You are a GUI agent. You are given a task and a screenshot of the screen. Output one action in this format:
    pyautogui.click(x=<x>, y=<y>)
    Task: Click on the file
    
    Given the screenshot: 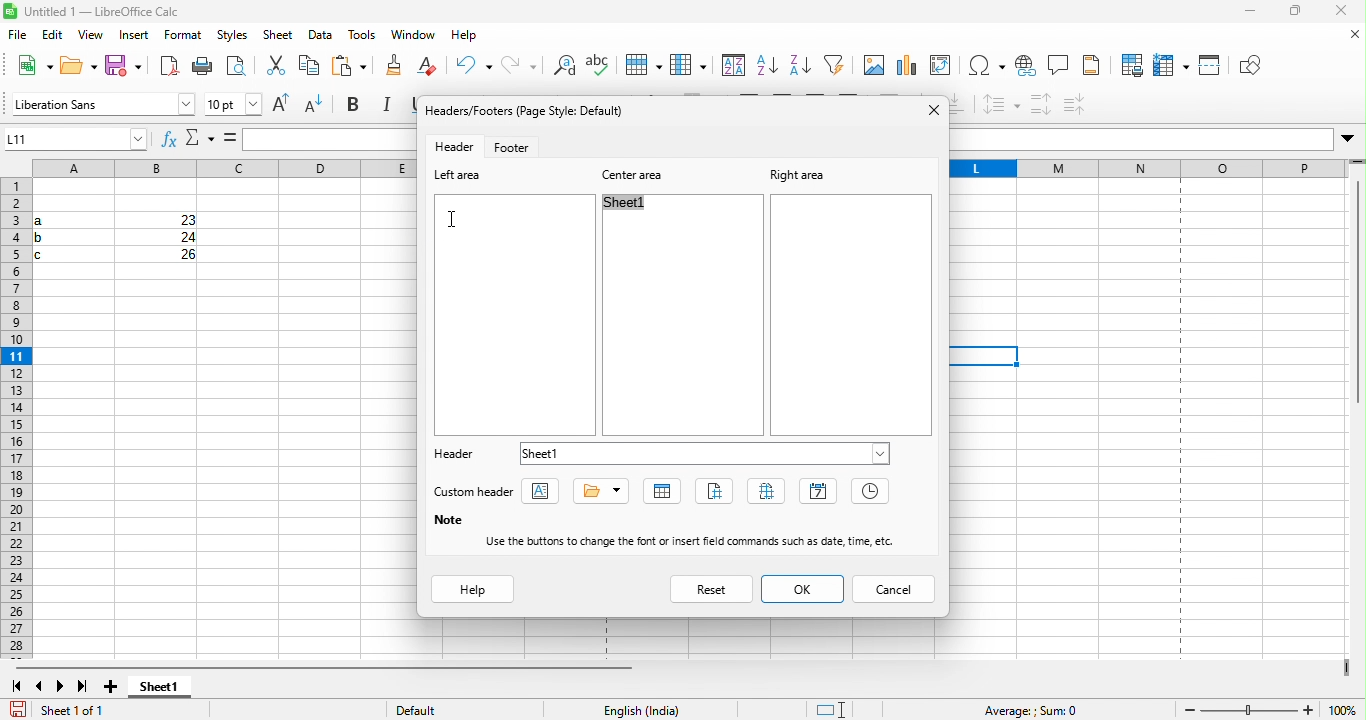 What is the action you would take?
    pyautogui.click(x=18, y=36)
    